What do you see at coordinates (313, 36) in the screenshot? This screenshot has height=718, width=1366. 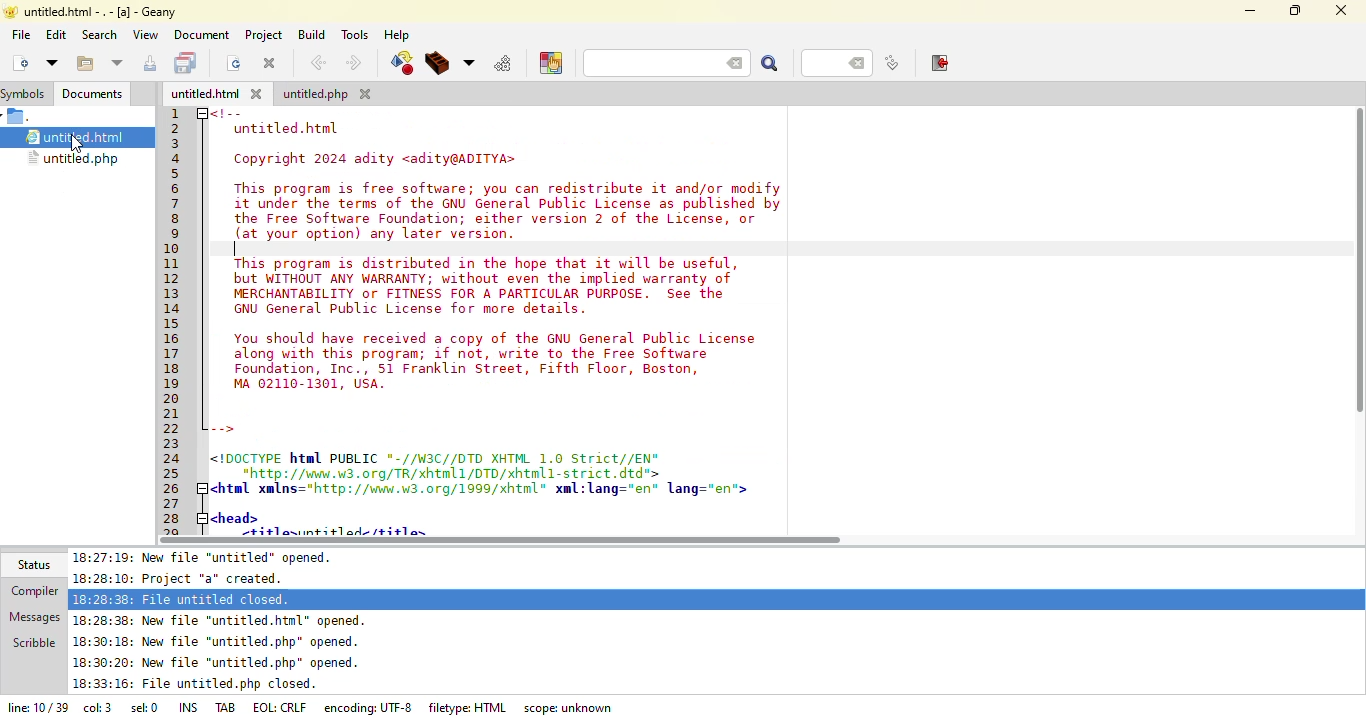 I see `build` at bounding box center [313, 36].